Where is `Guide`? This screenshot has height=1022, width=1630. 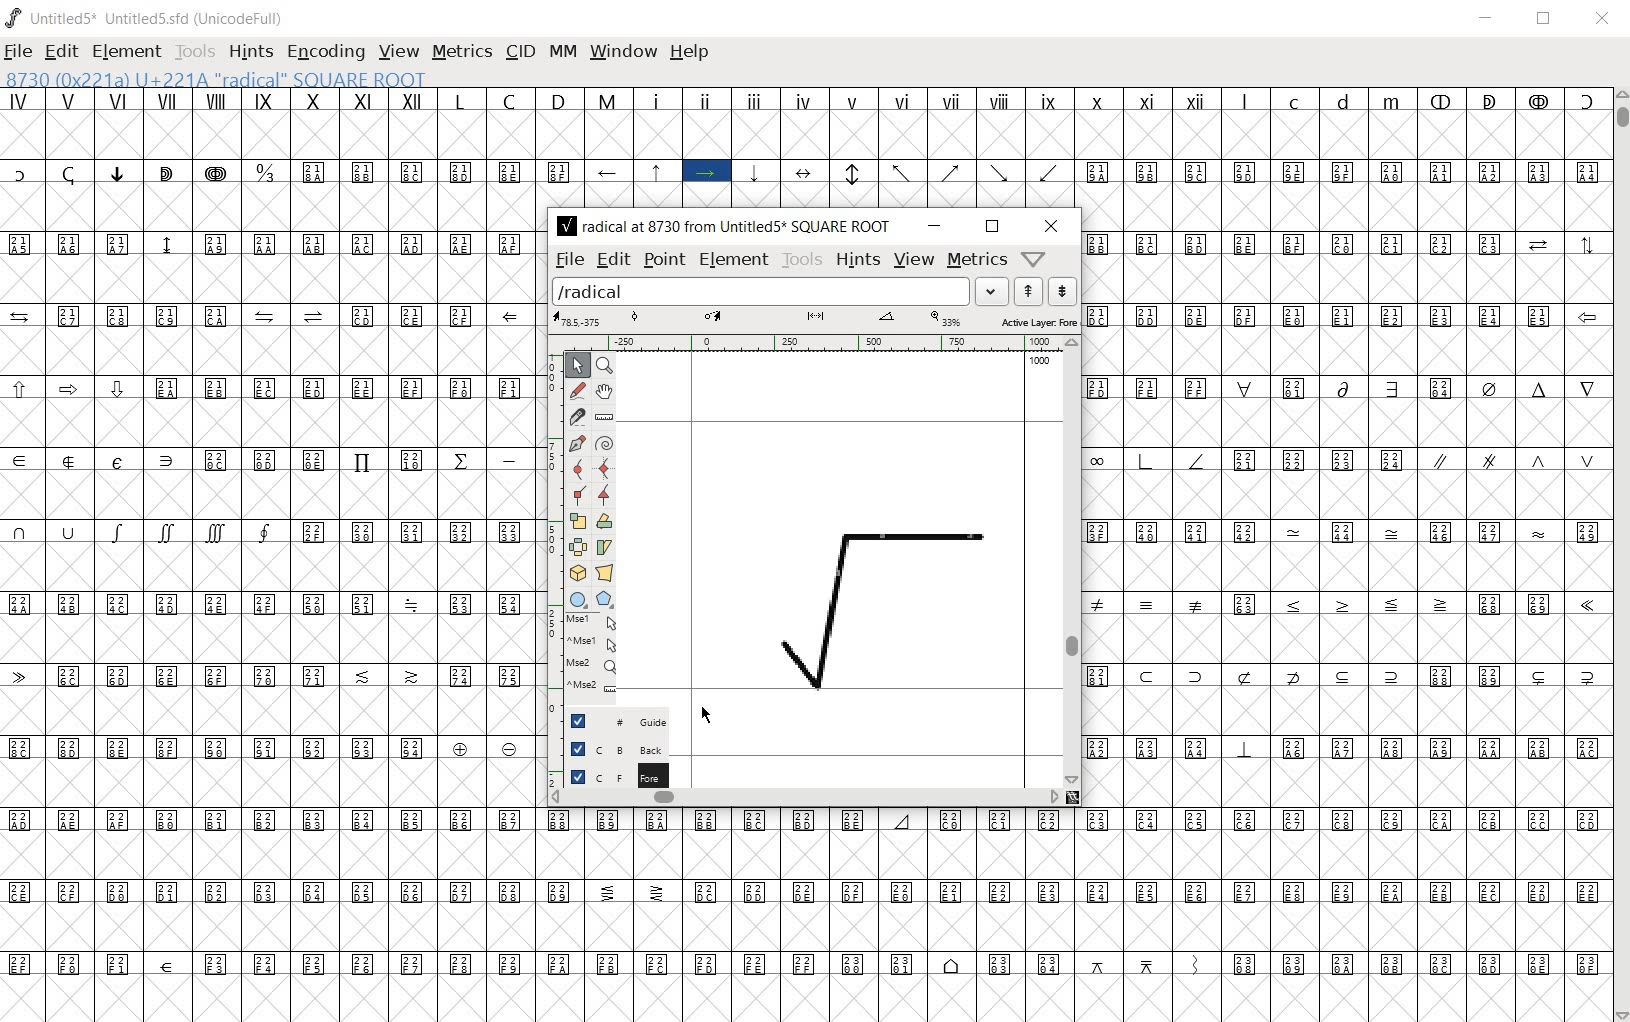
Guide is located at coordinates (608, 720).